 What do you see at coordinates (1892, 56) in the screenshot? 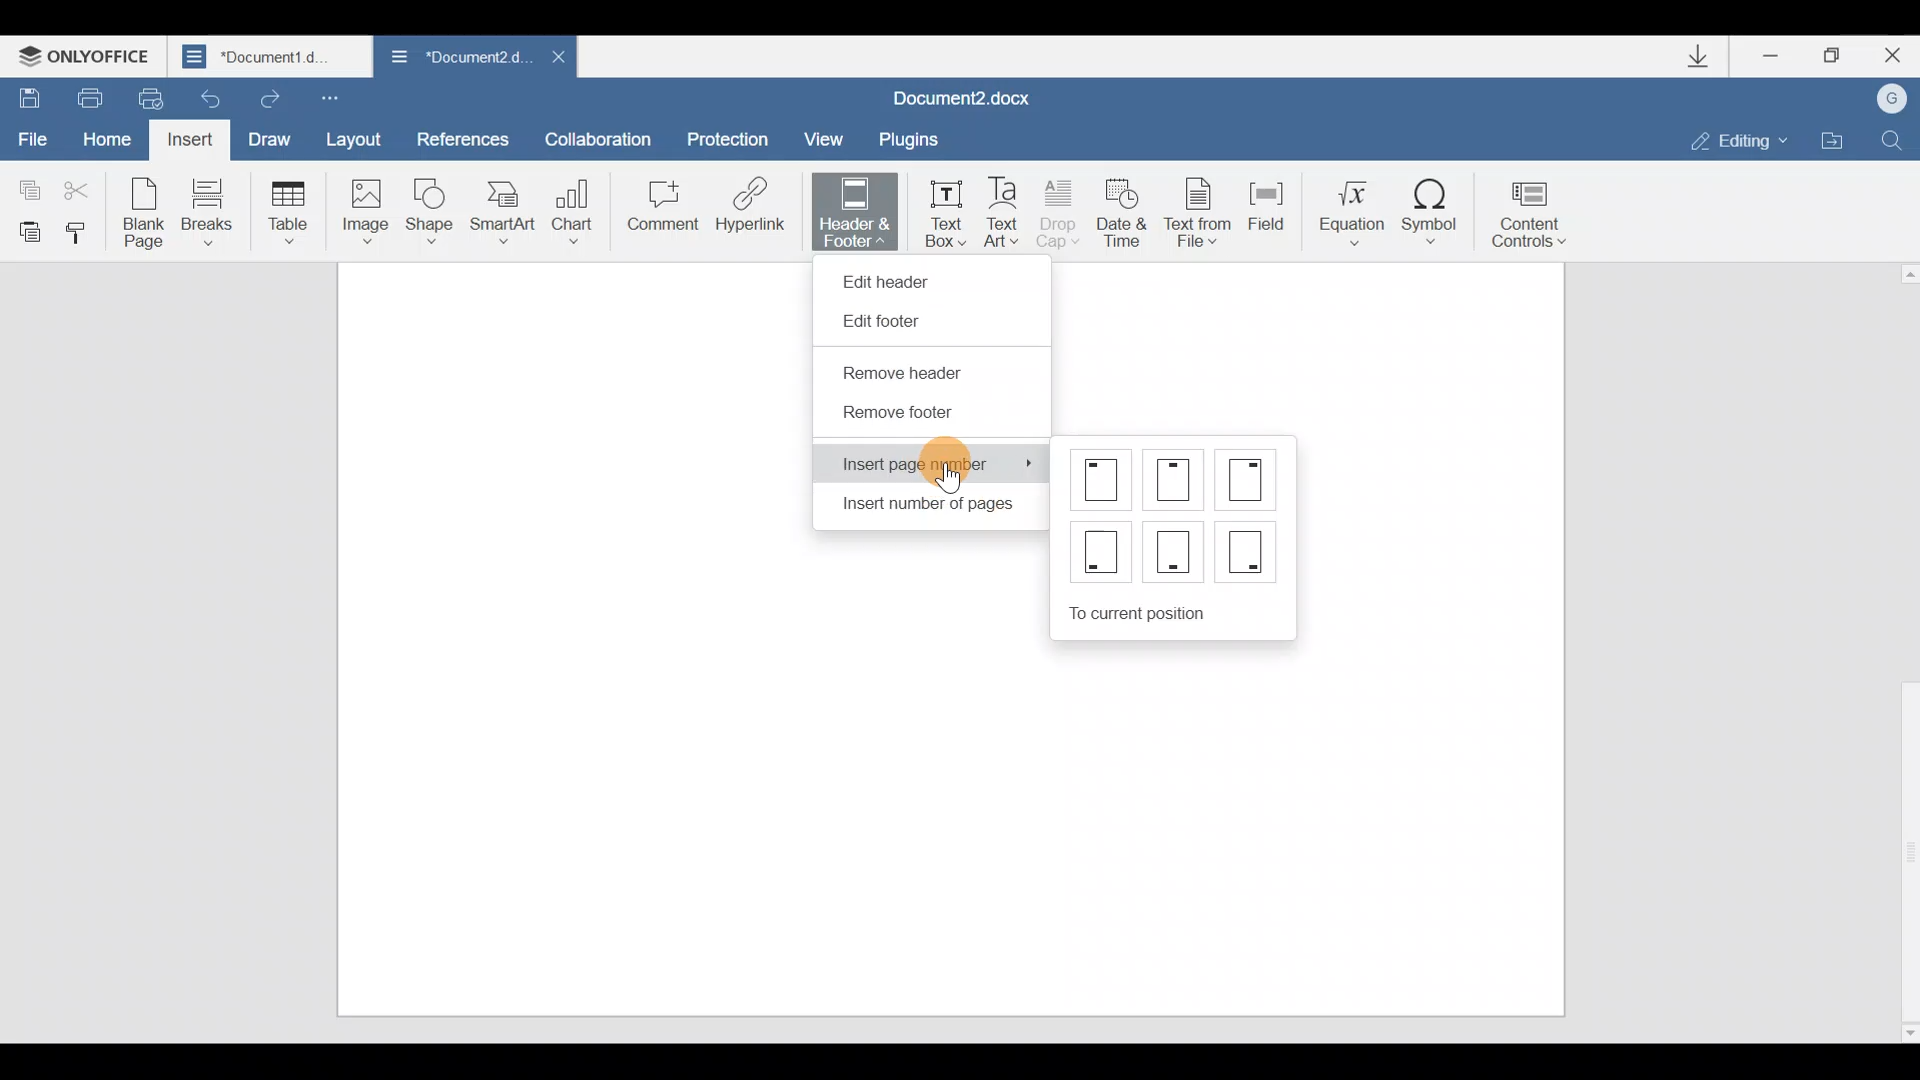
I see `Close` at bounding box center [1892, 56].